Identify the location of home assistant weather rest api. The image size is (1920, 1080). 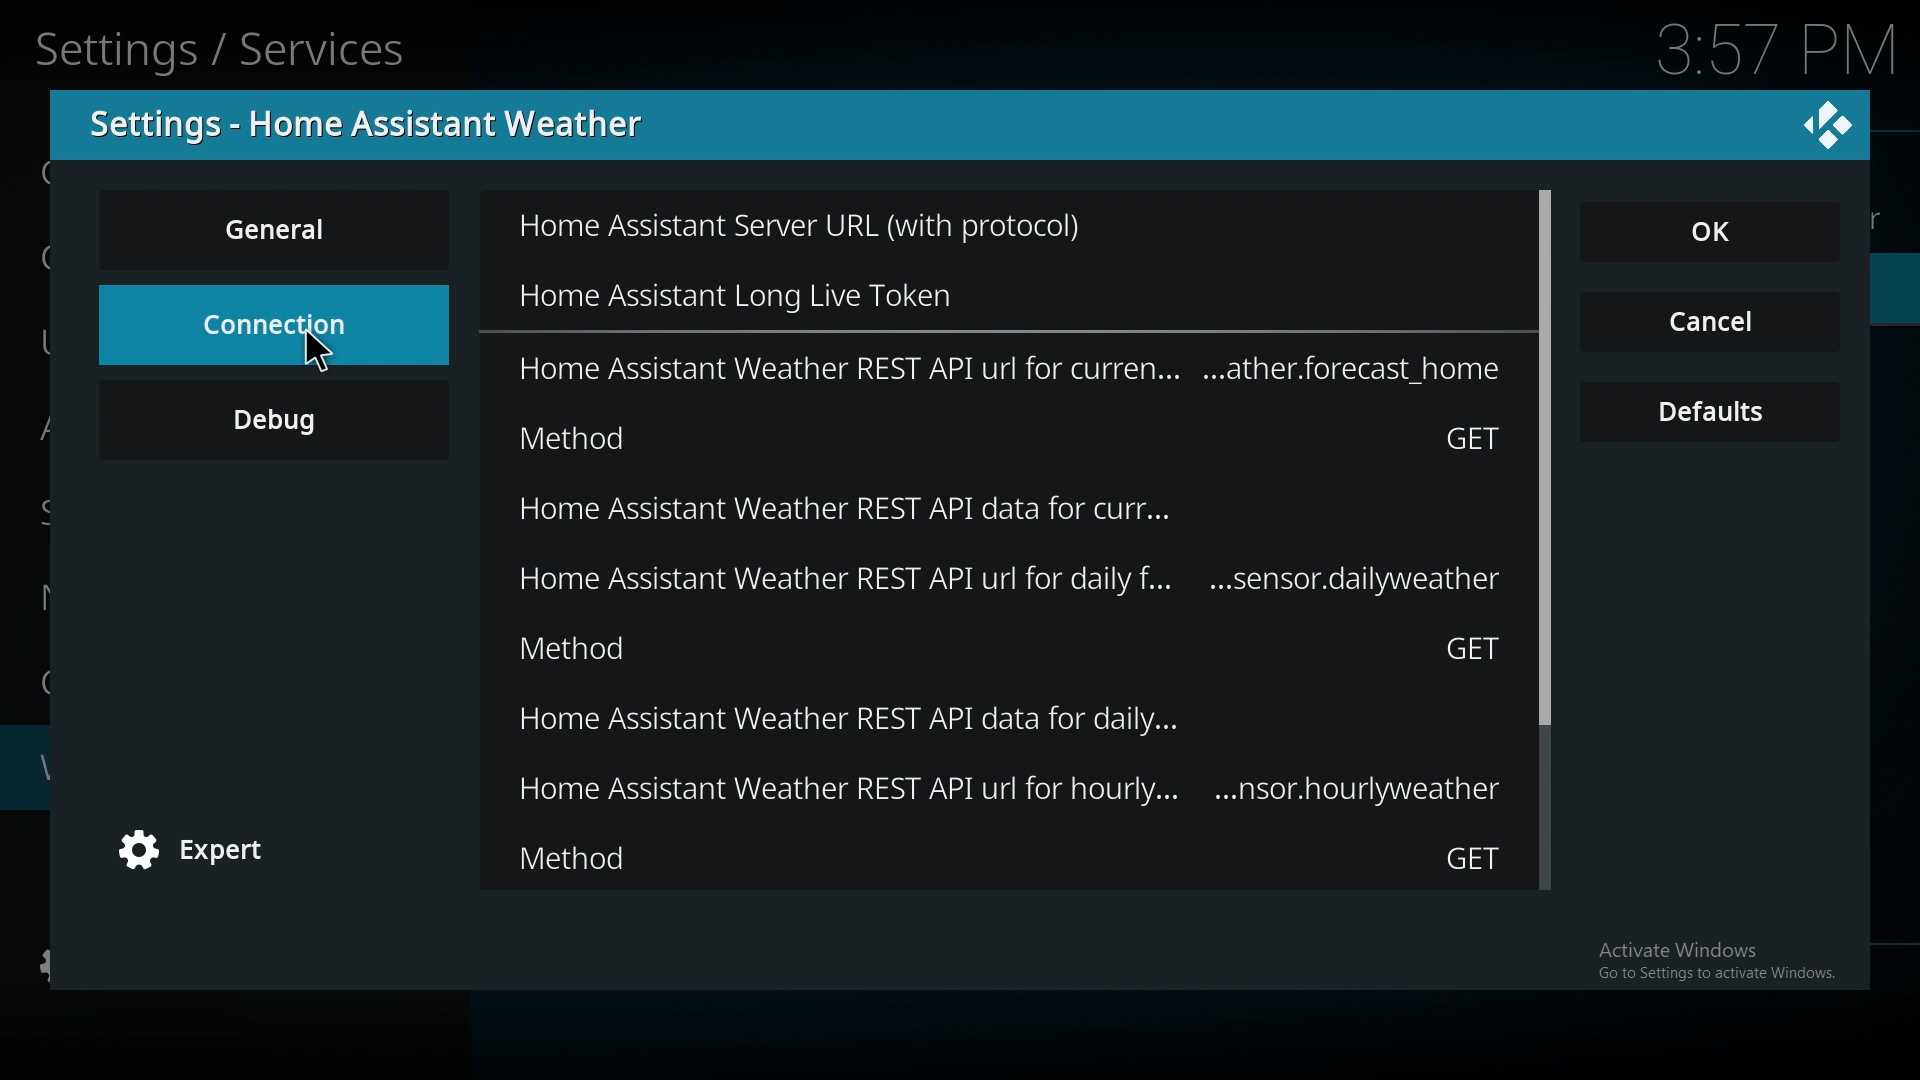
(1011, 368).